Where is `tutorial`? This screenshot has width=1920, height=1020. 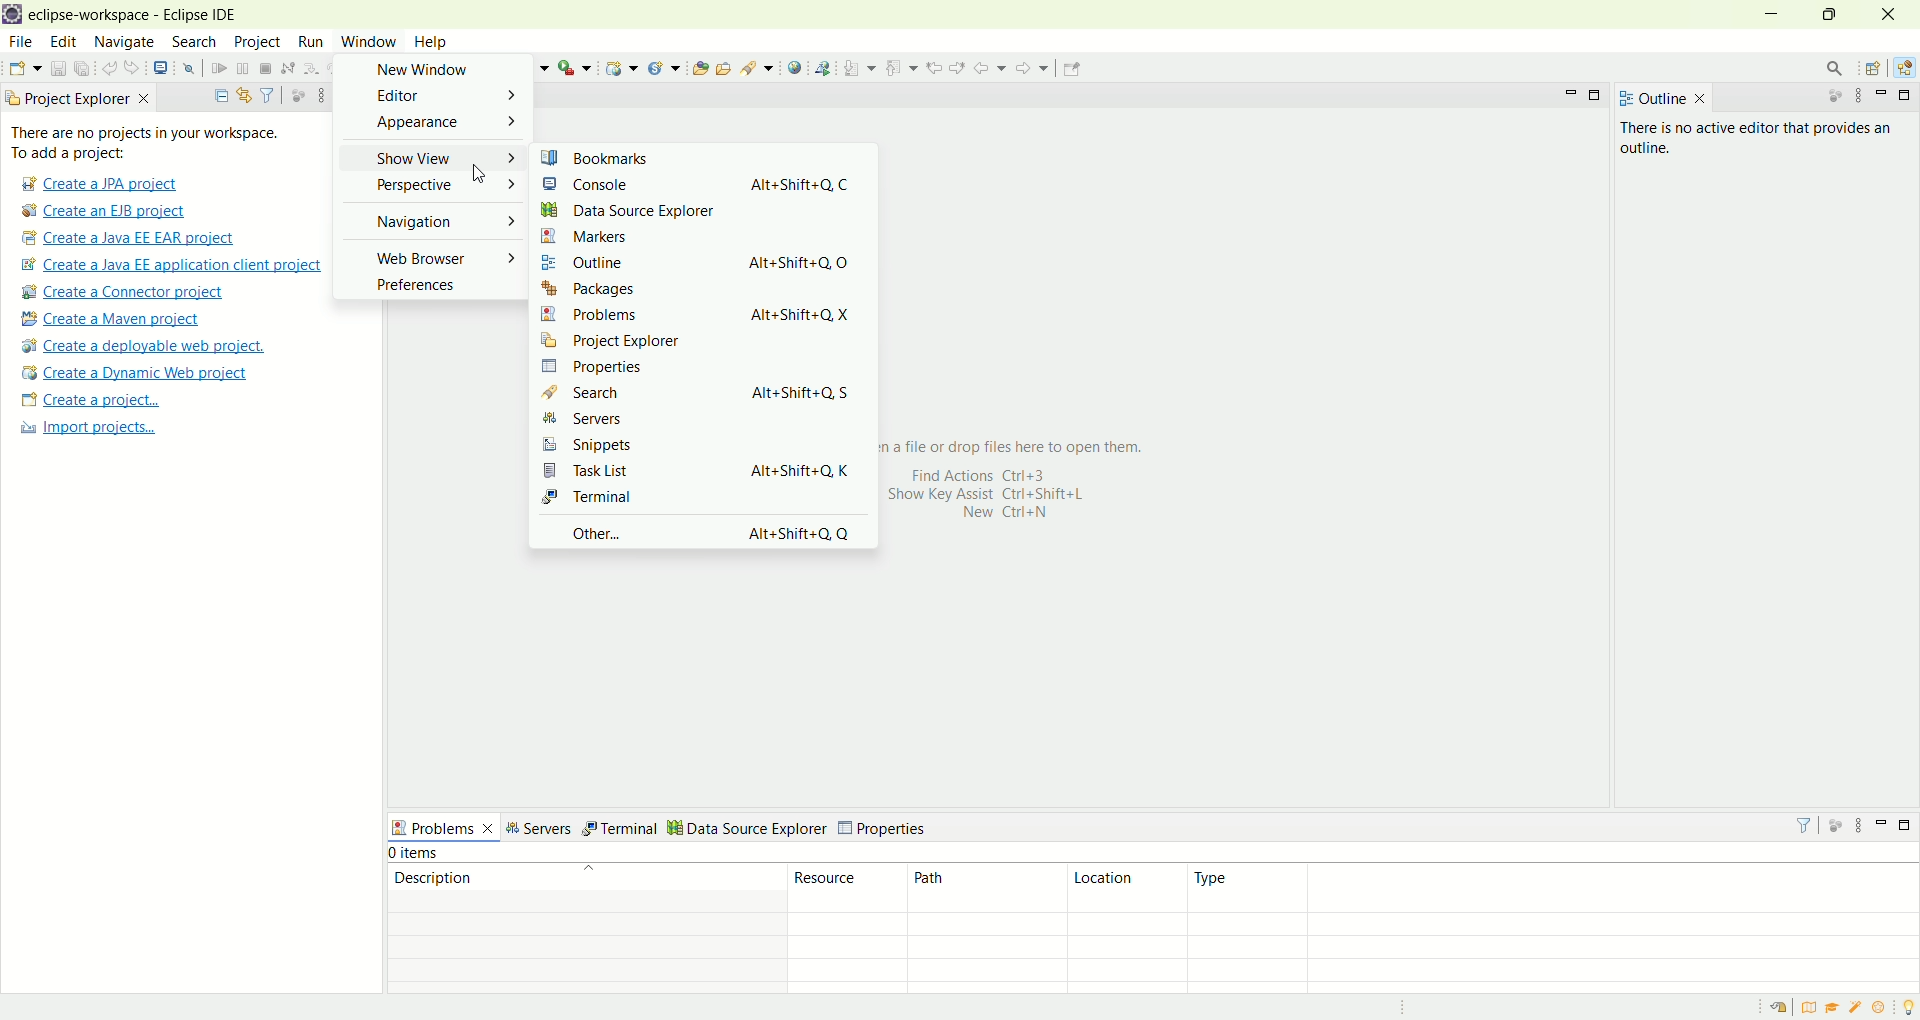 tutorial is located at coordinates (1831, 1011).